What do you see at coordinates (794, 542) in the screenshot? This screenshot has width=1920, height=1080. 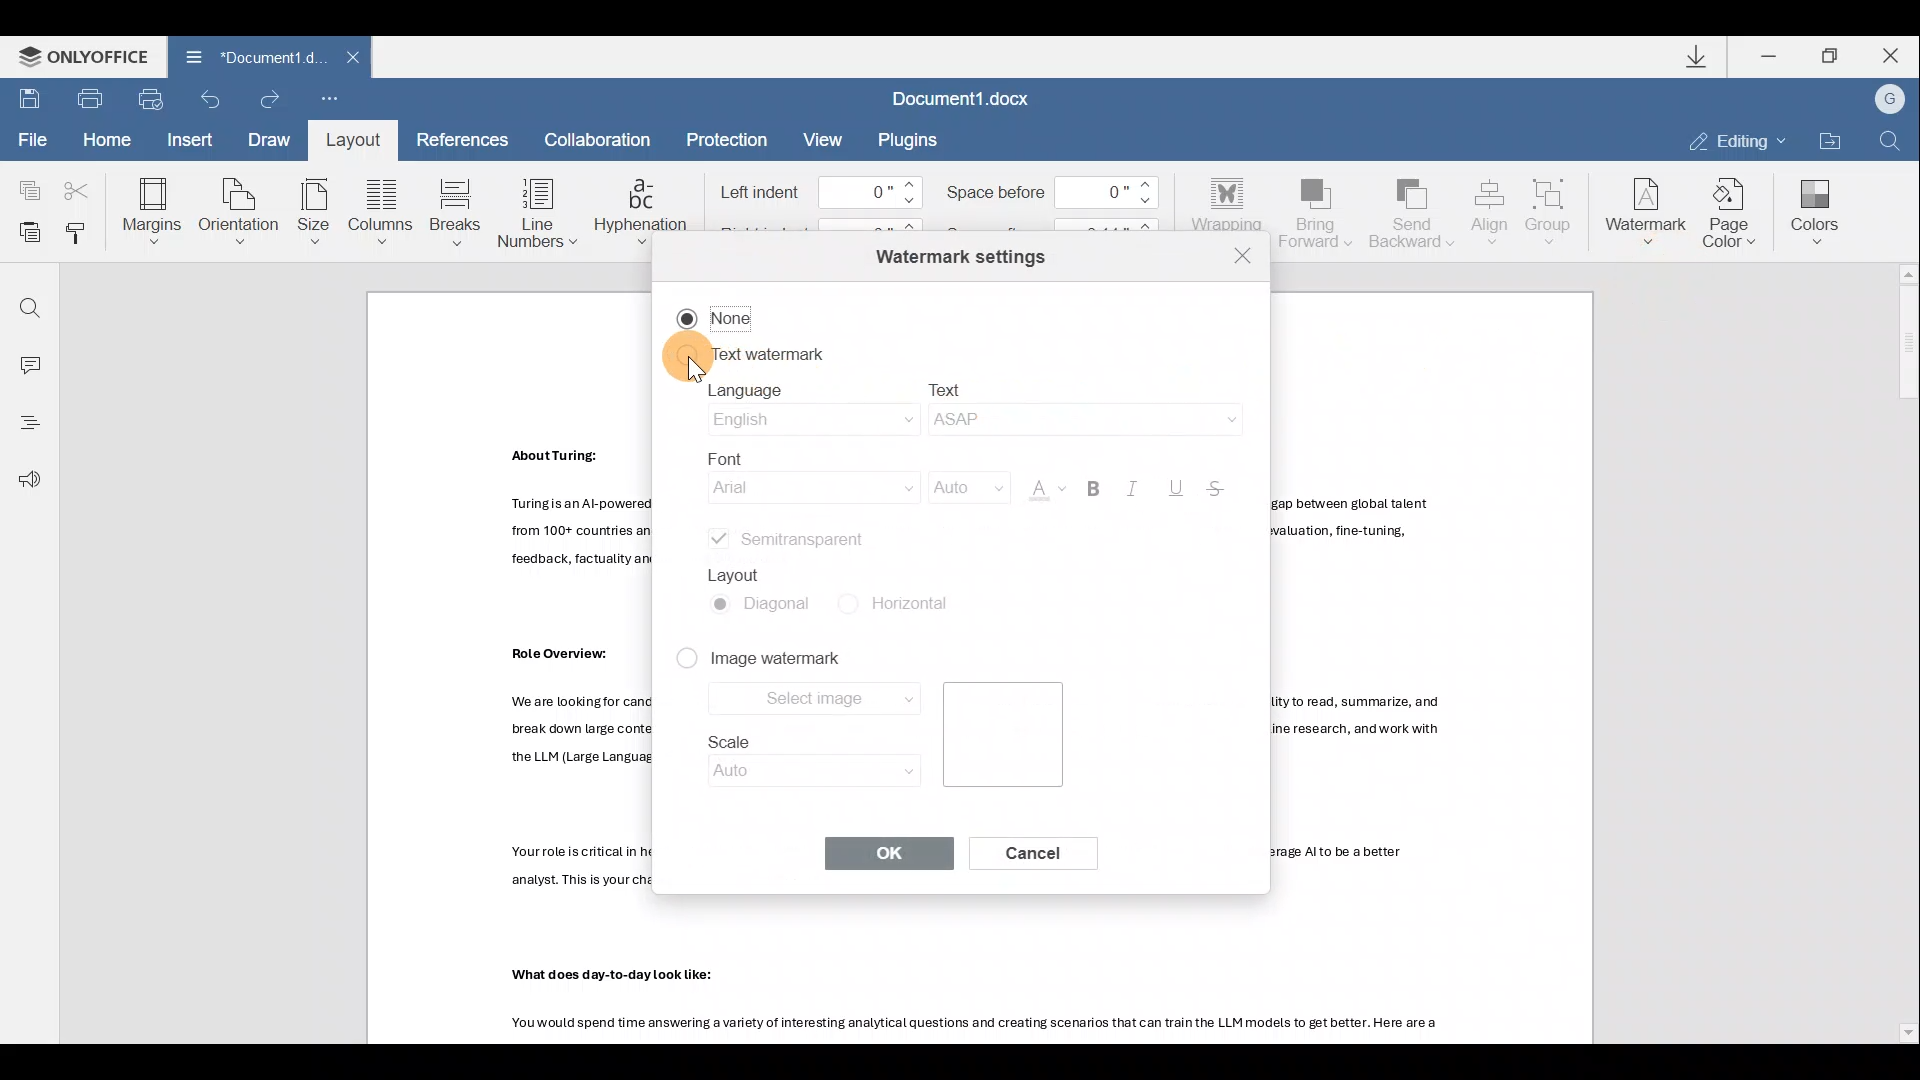 I see `Semitransparent` at bounding box center [794, 542].